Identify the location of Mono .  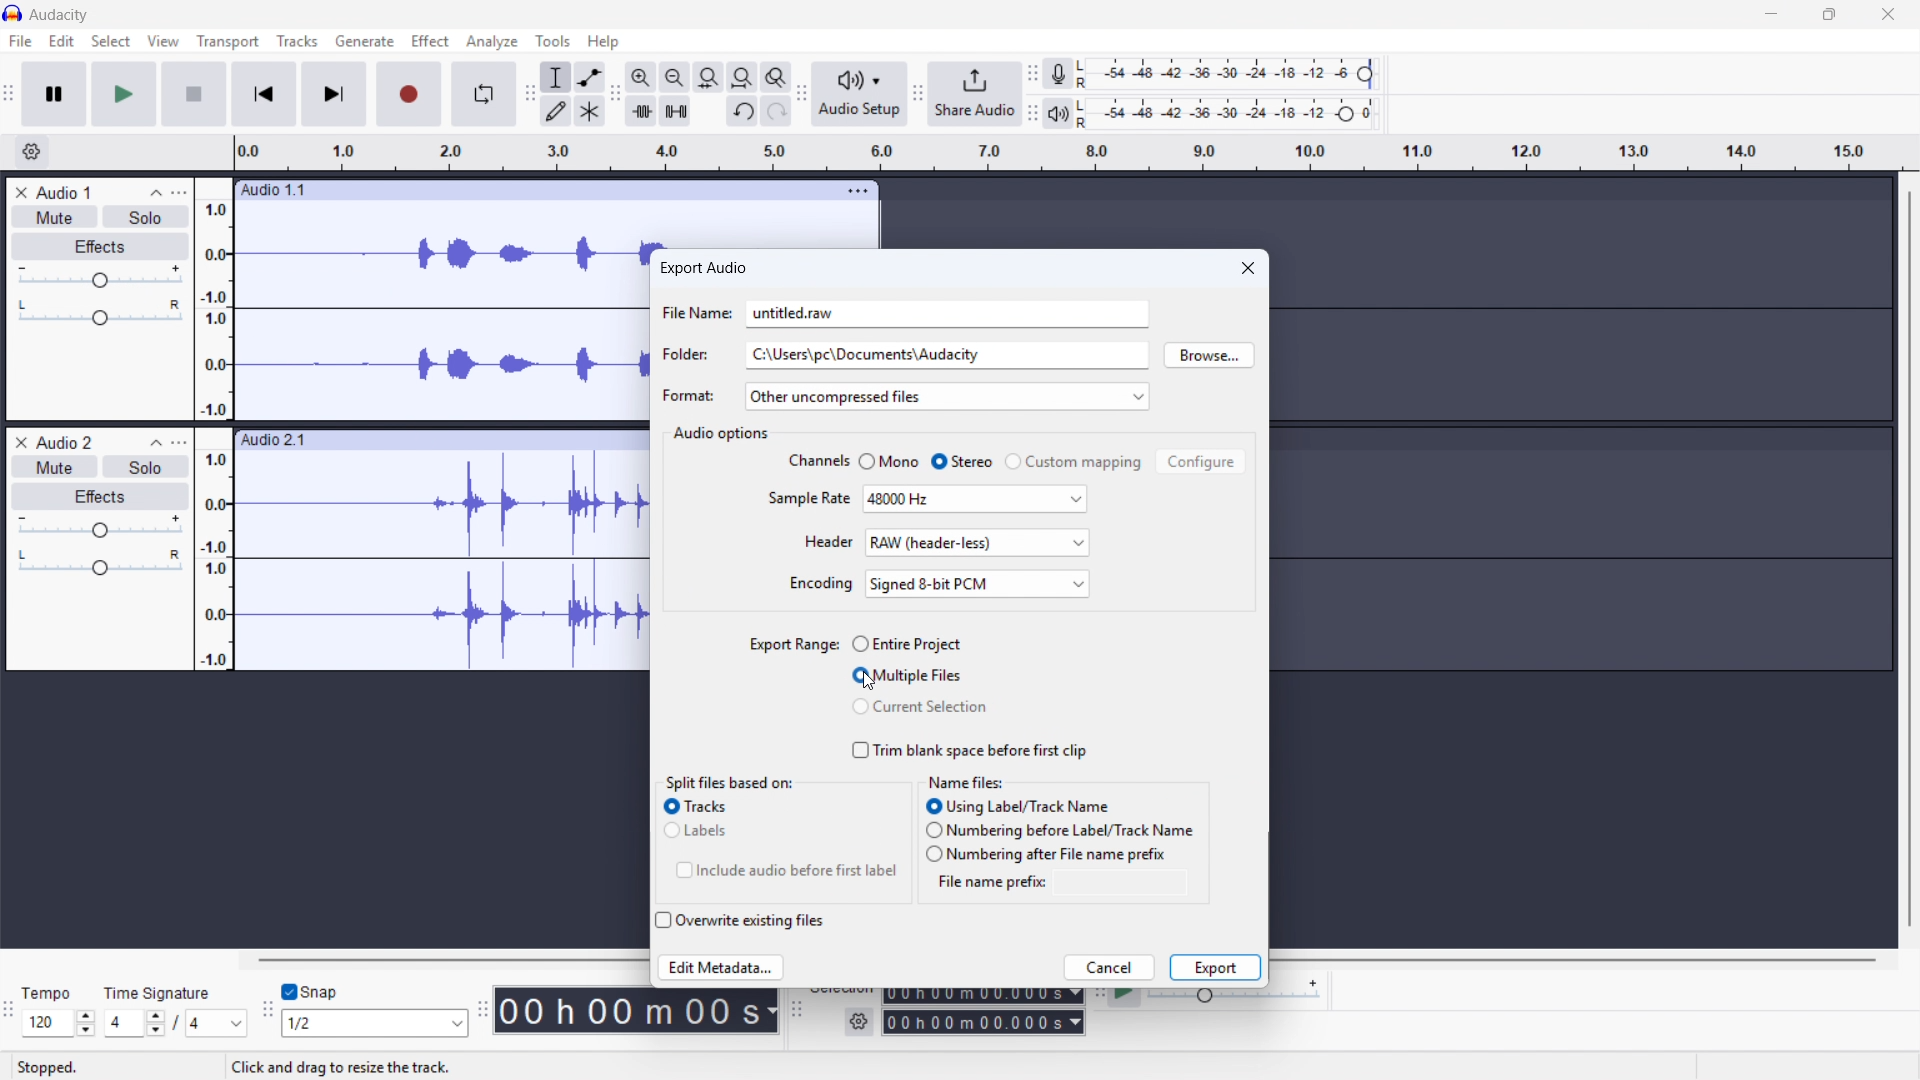
(892, 460).